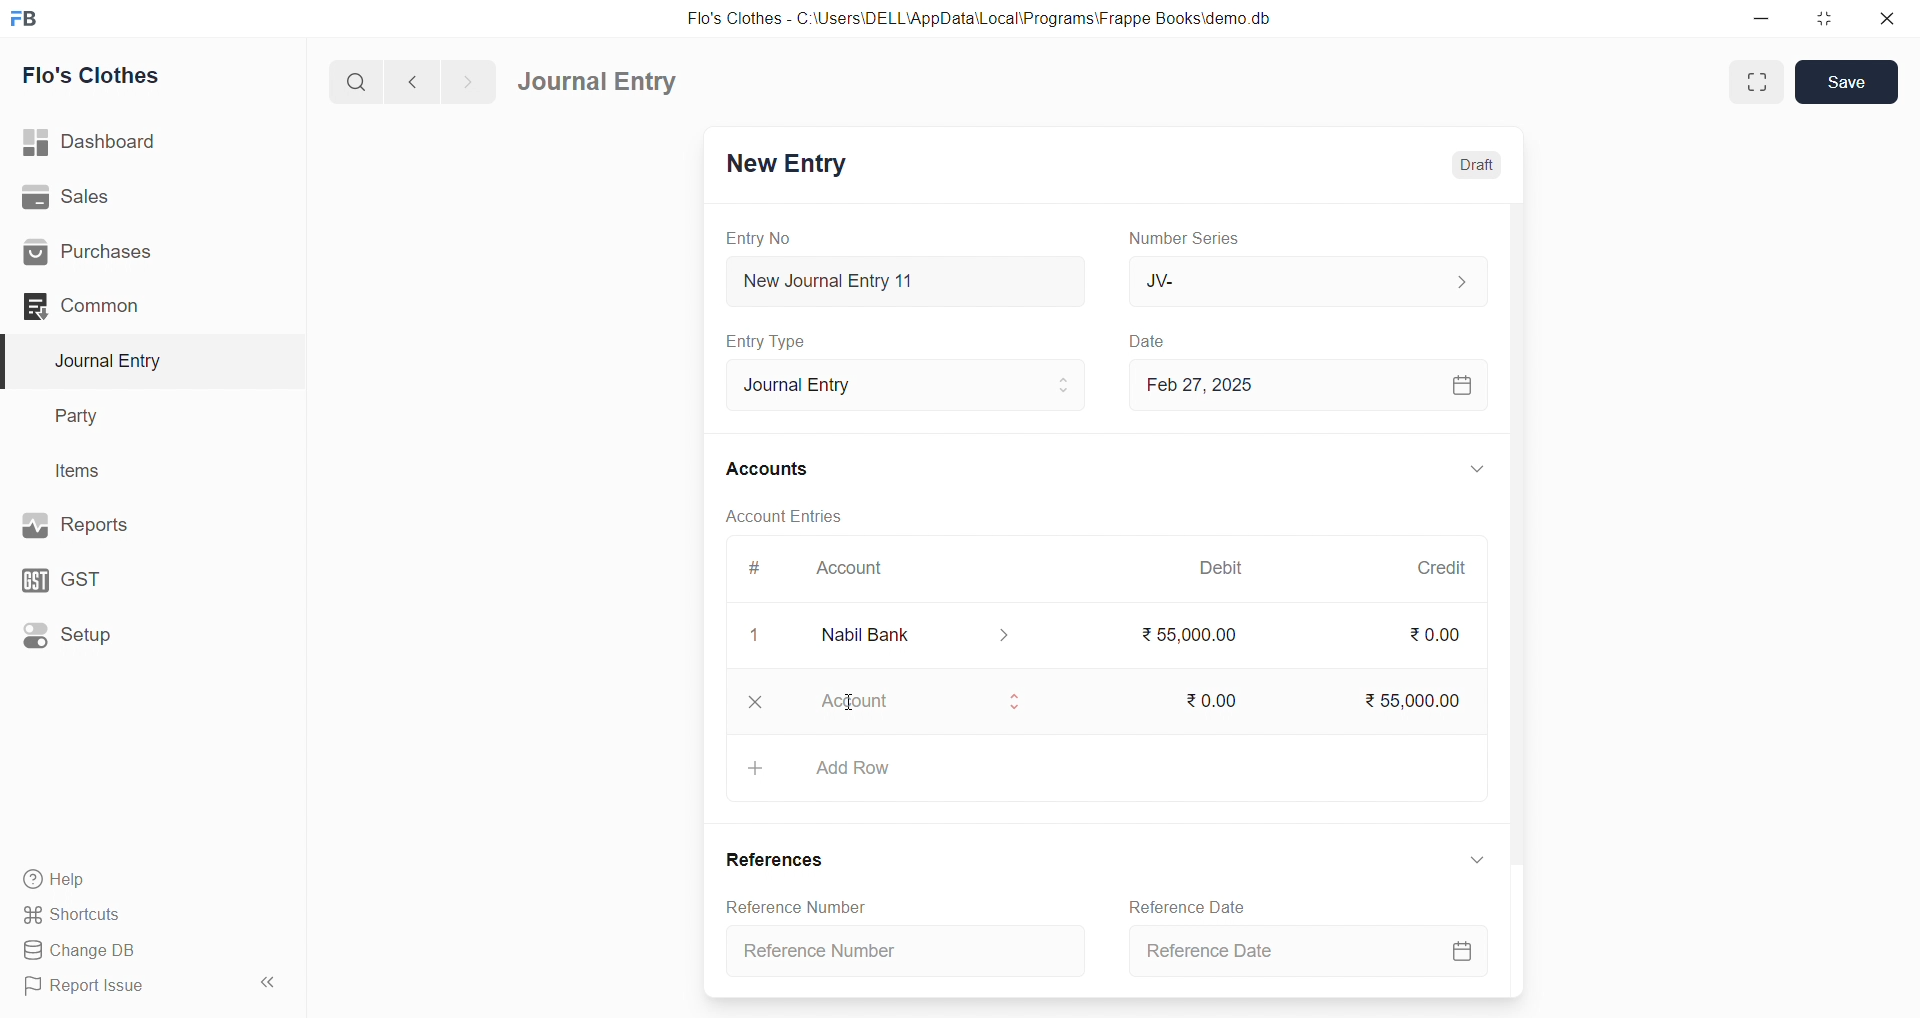 The image size is (1920, 1018). Describe the element at coordinates (906, 281) in the screenshot. I see `New Journal Entry 11` at that location.